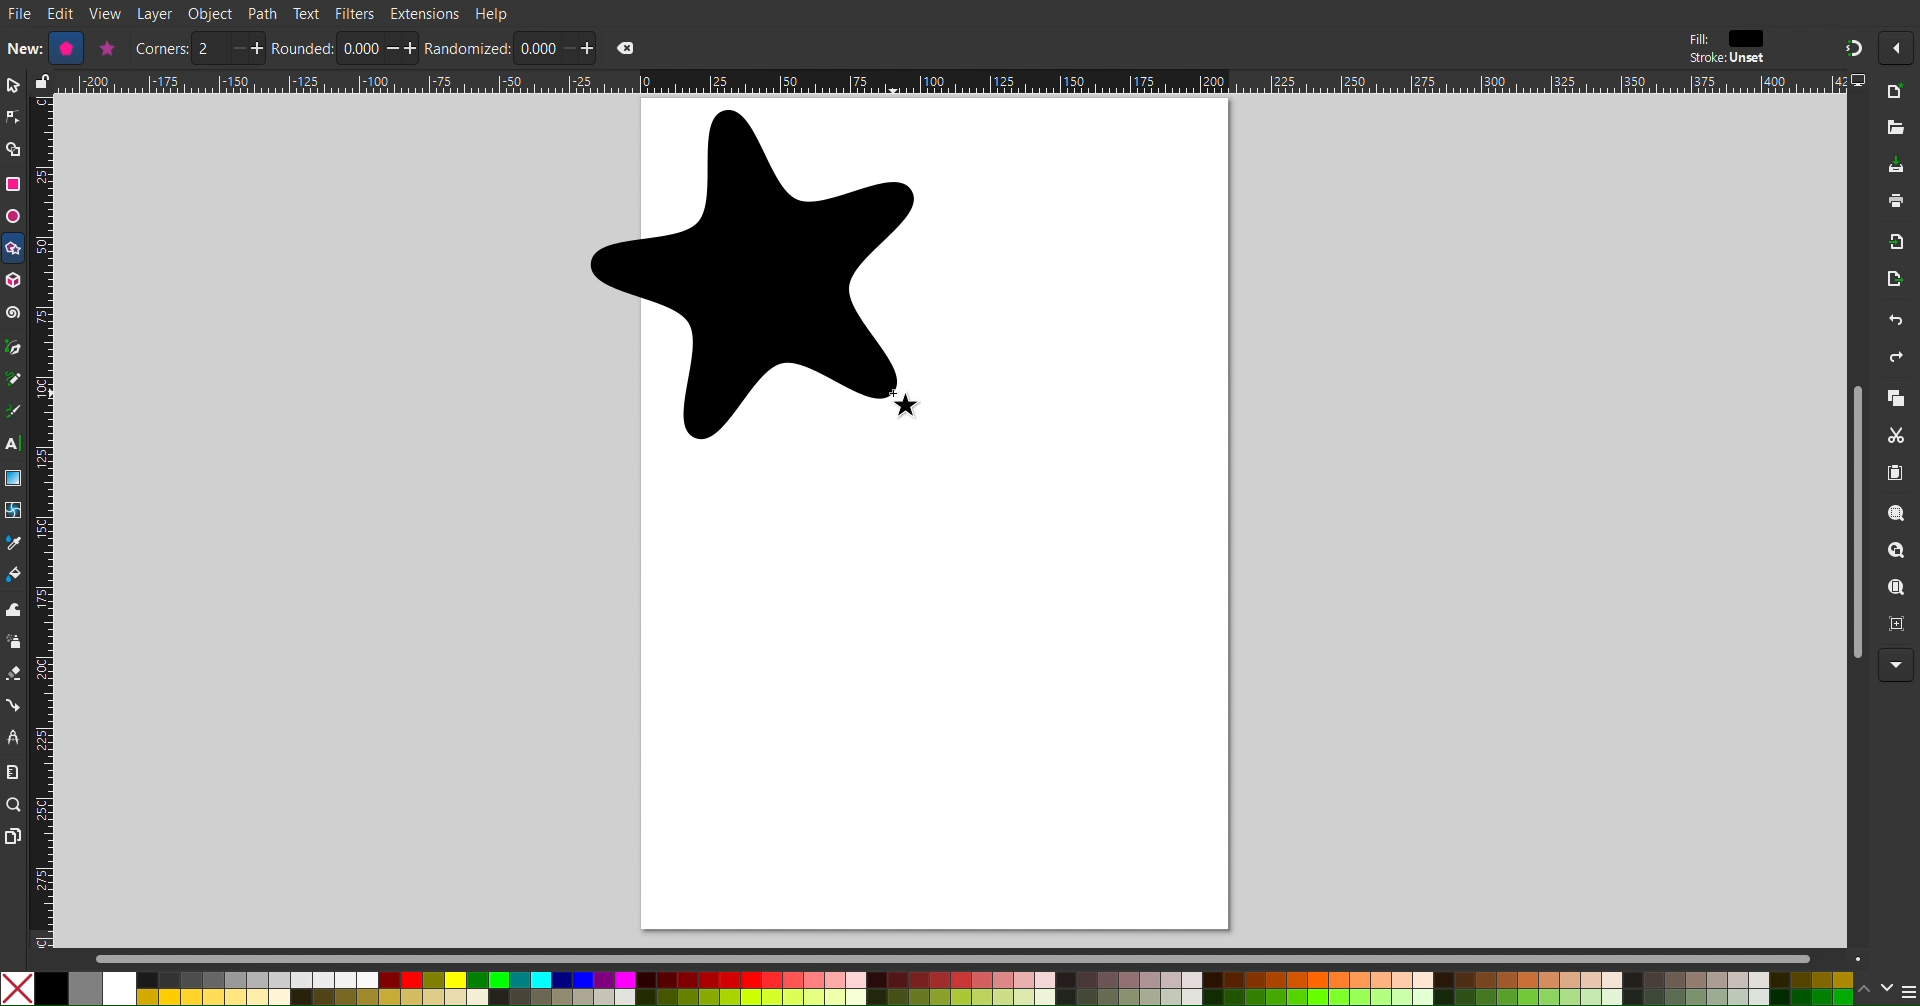 The height and width of the screenshot is (1006, 1920). What do you see at coordinates (1908, 991) in the screenshot?
I see `menu` at bounding box center [1908, 991].